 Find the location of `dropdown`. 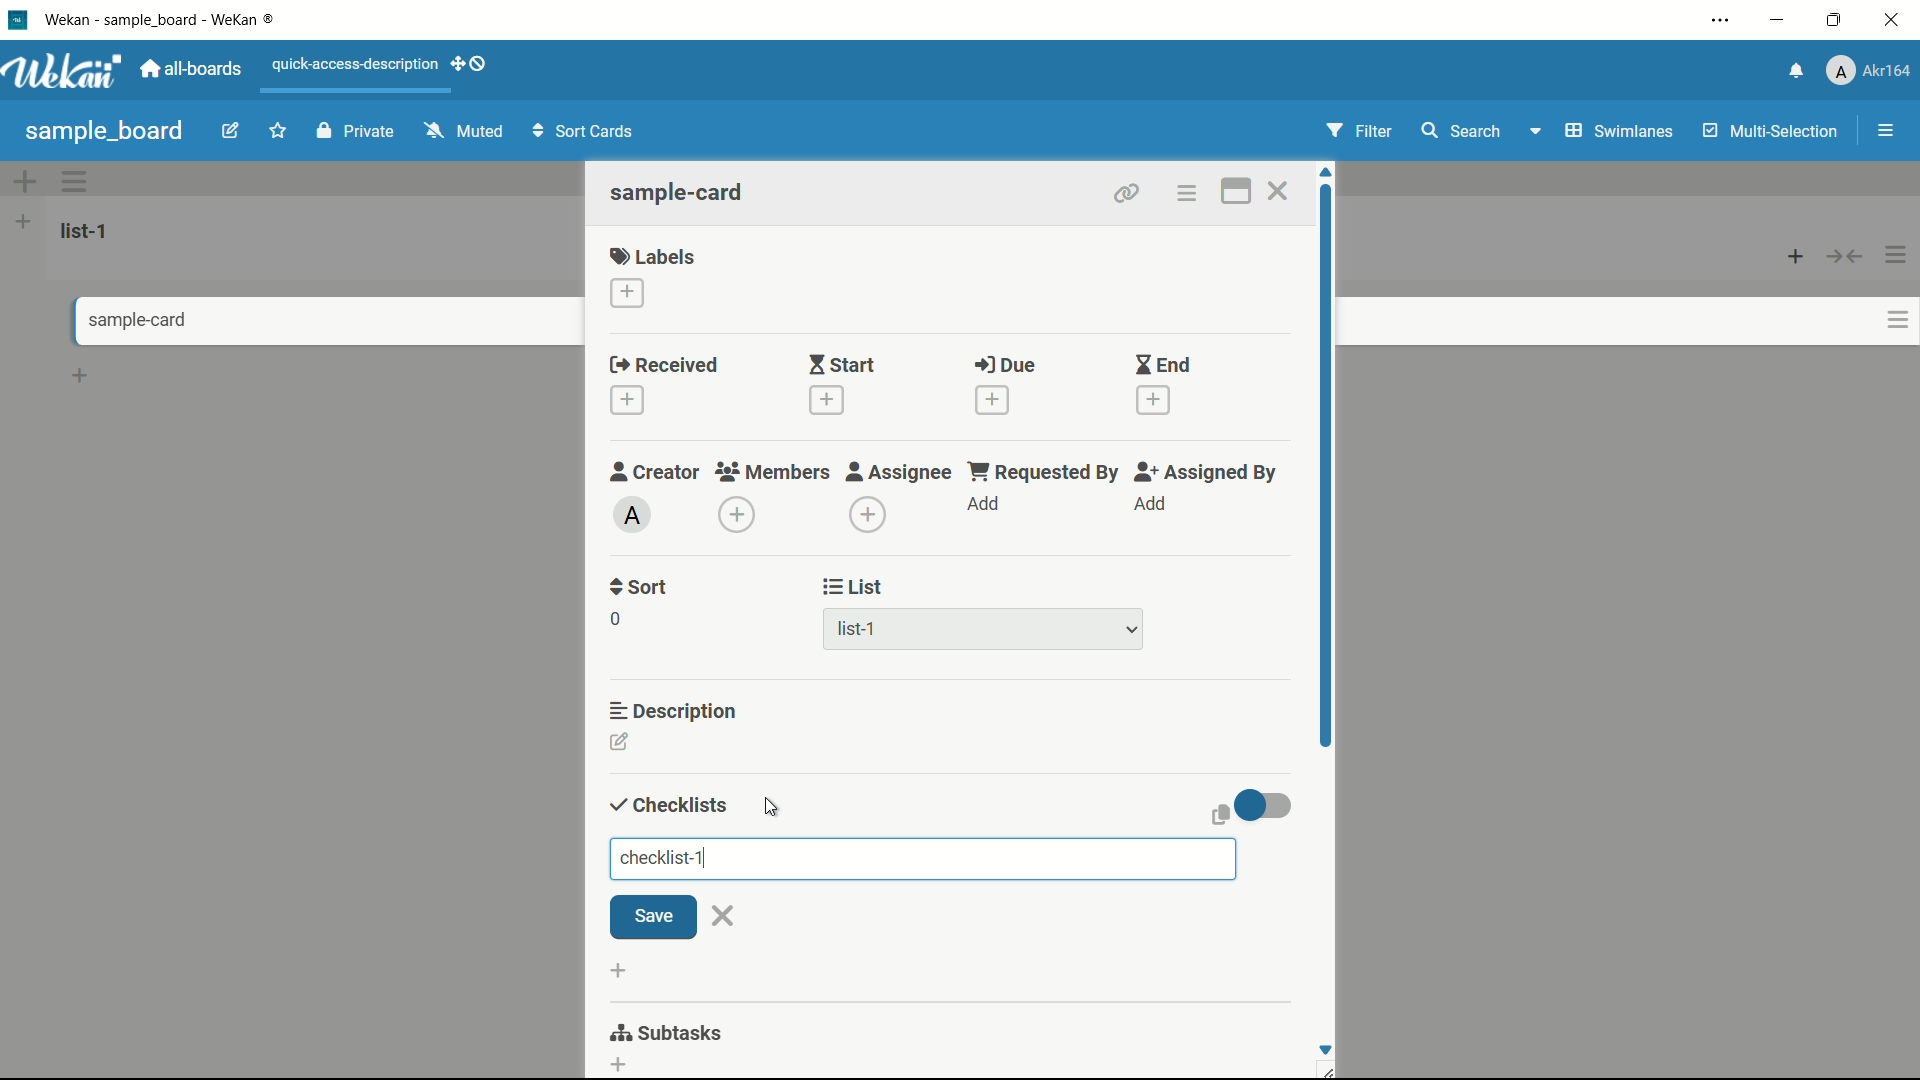

dropdown is located at coordinates (1534, 135).